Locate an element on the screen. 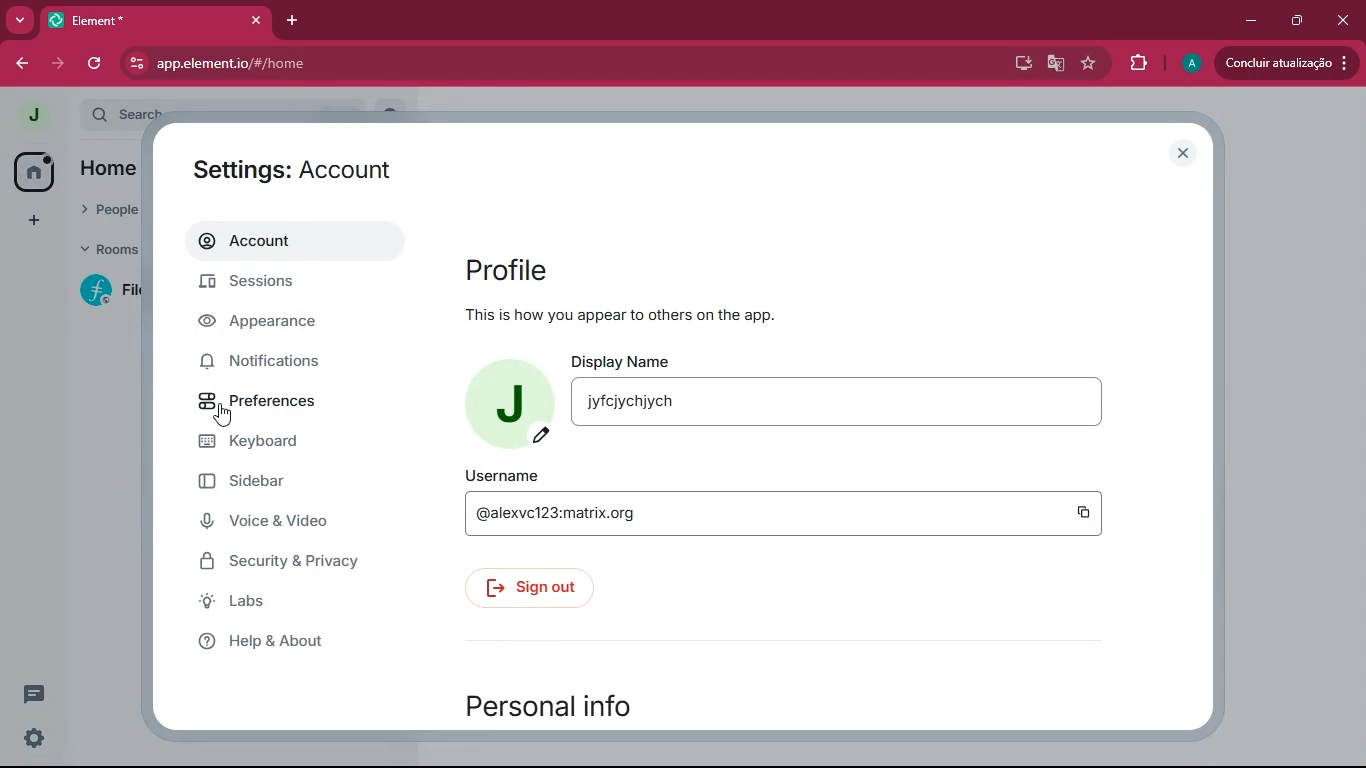 The height and width of the screenshot is (768, 1366). help & about is located at coordinates (288, 643).